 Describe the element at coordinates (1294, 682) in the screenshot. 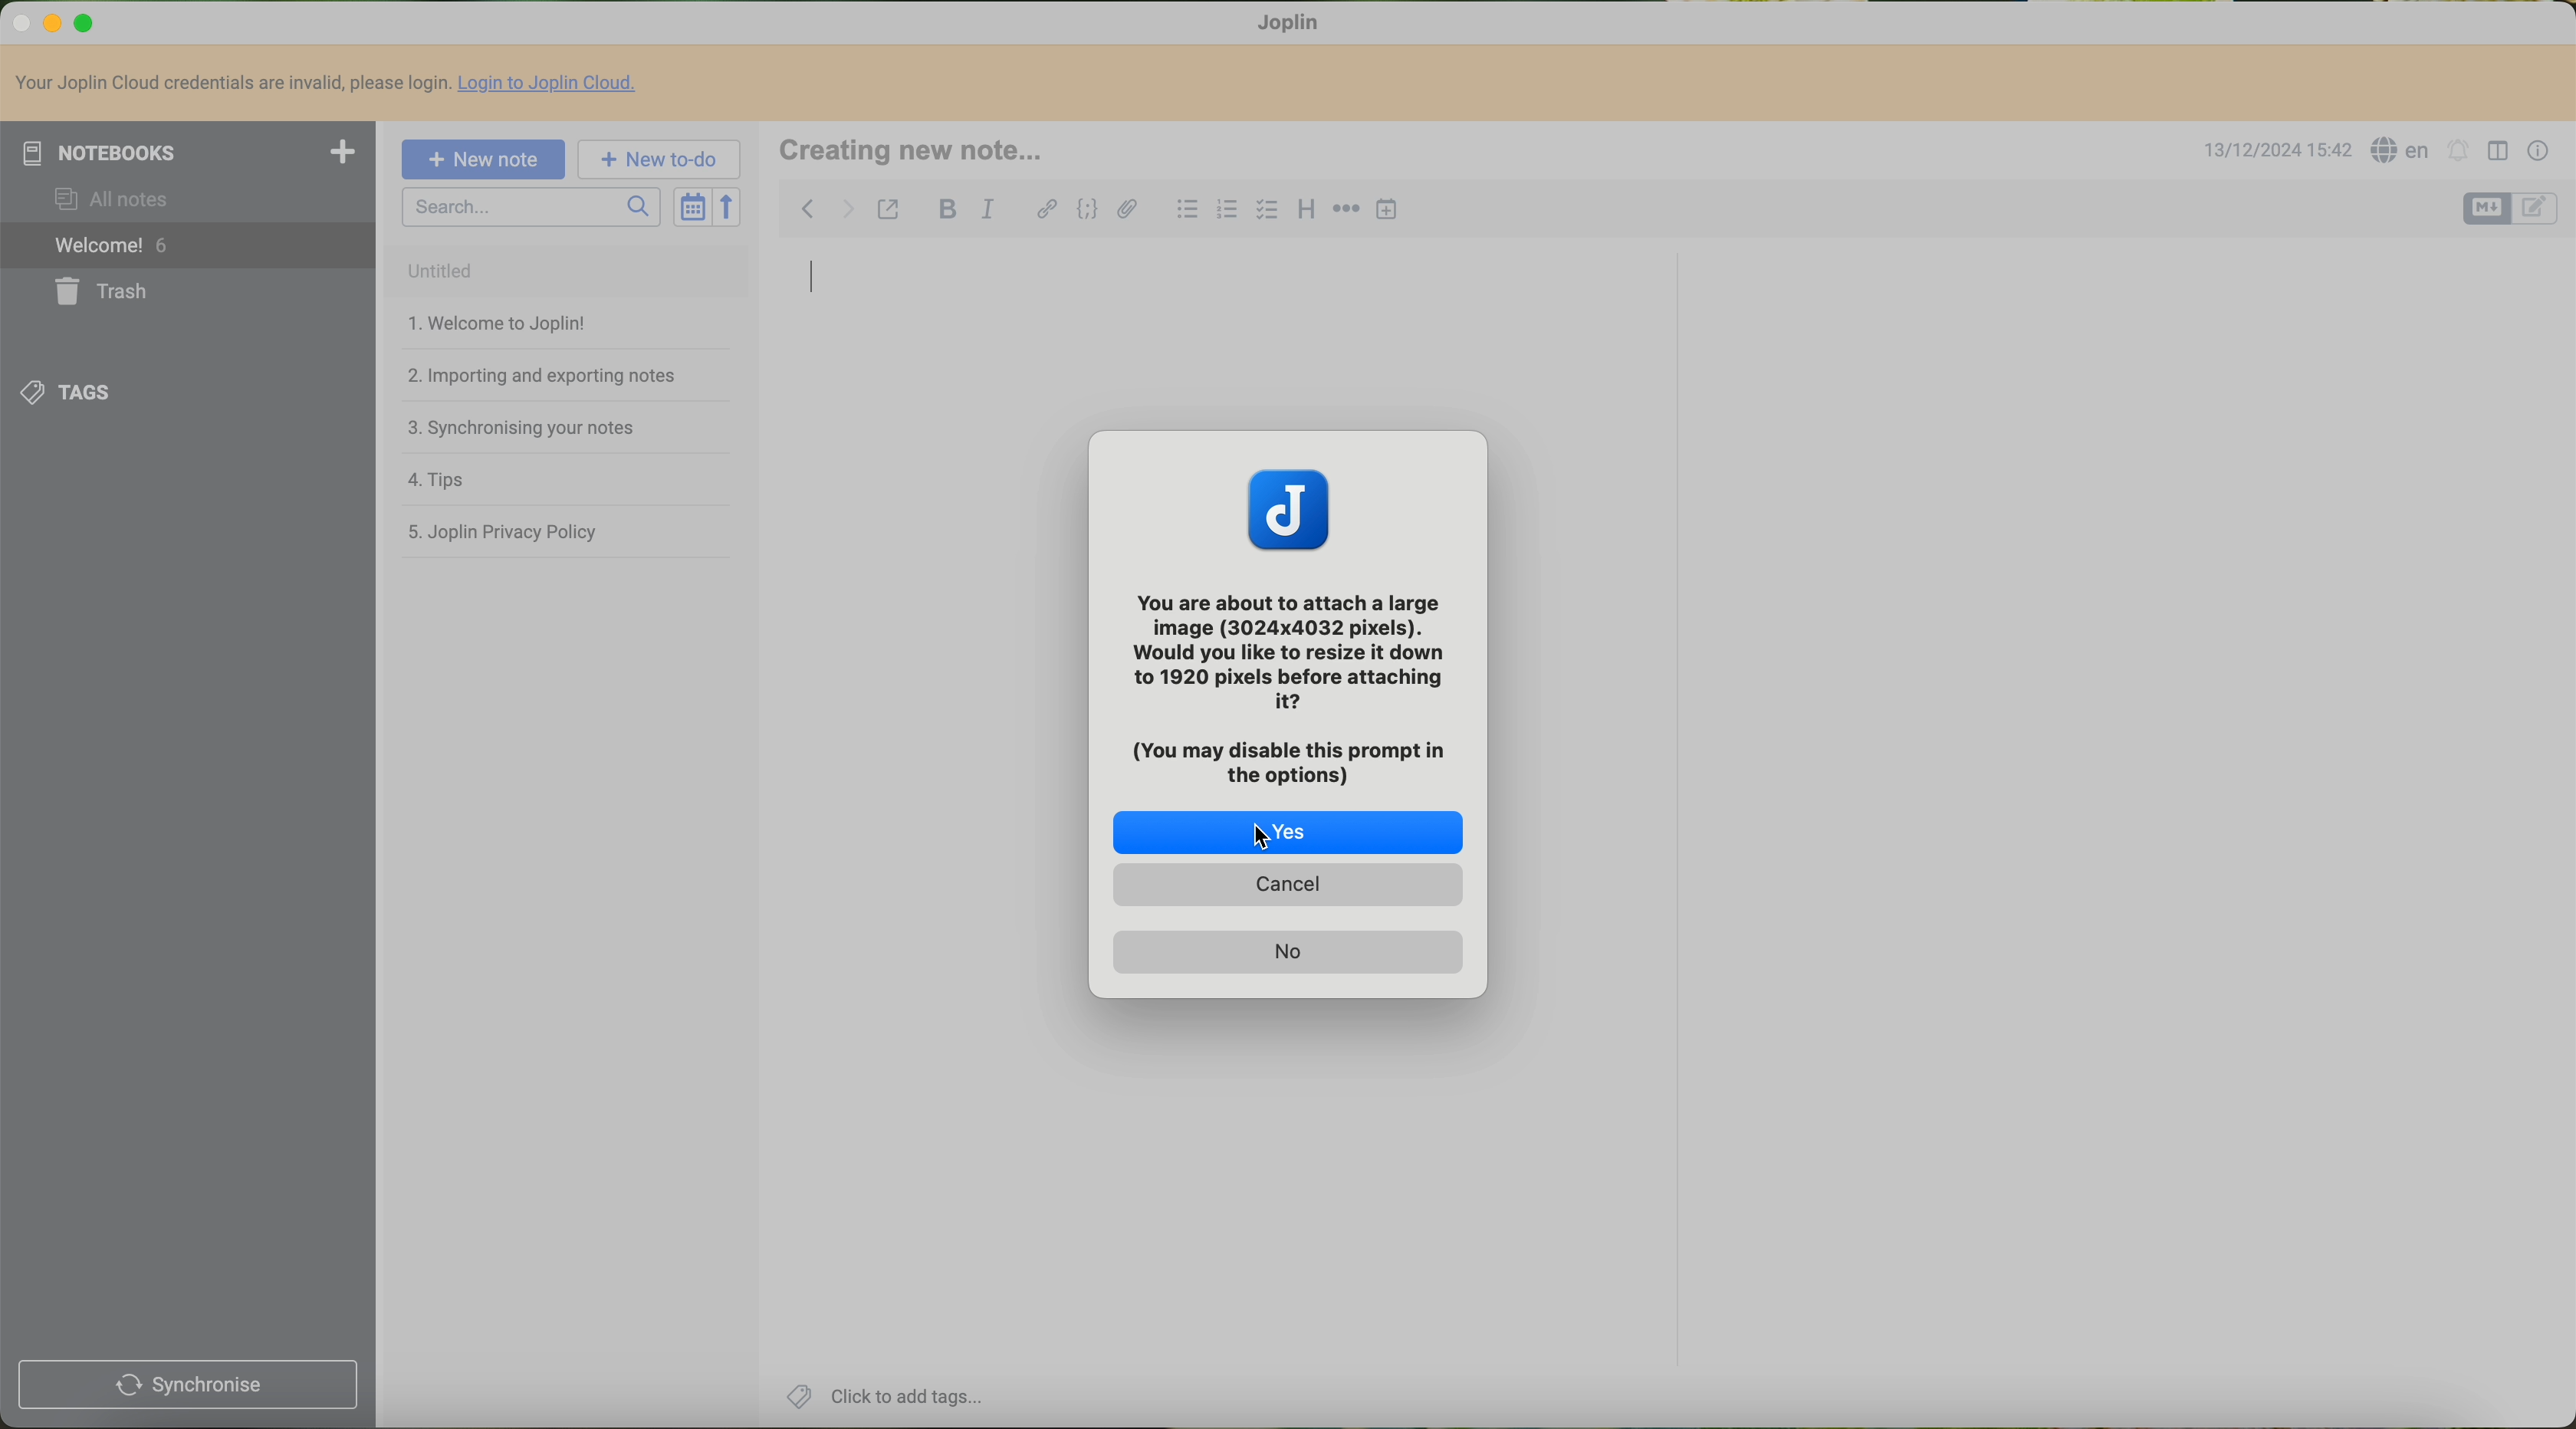

I see `you are about to attach a large image. Would you like to resize it down to 1920 pixels vefore attaching it?` at that location.